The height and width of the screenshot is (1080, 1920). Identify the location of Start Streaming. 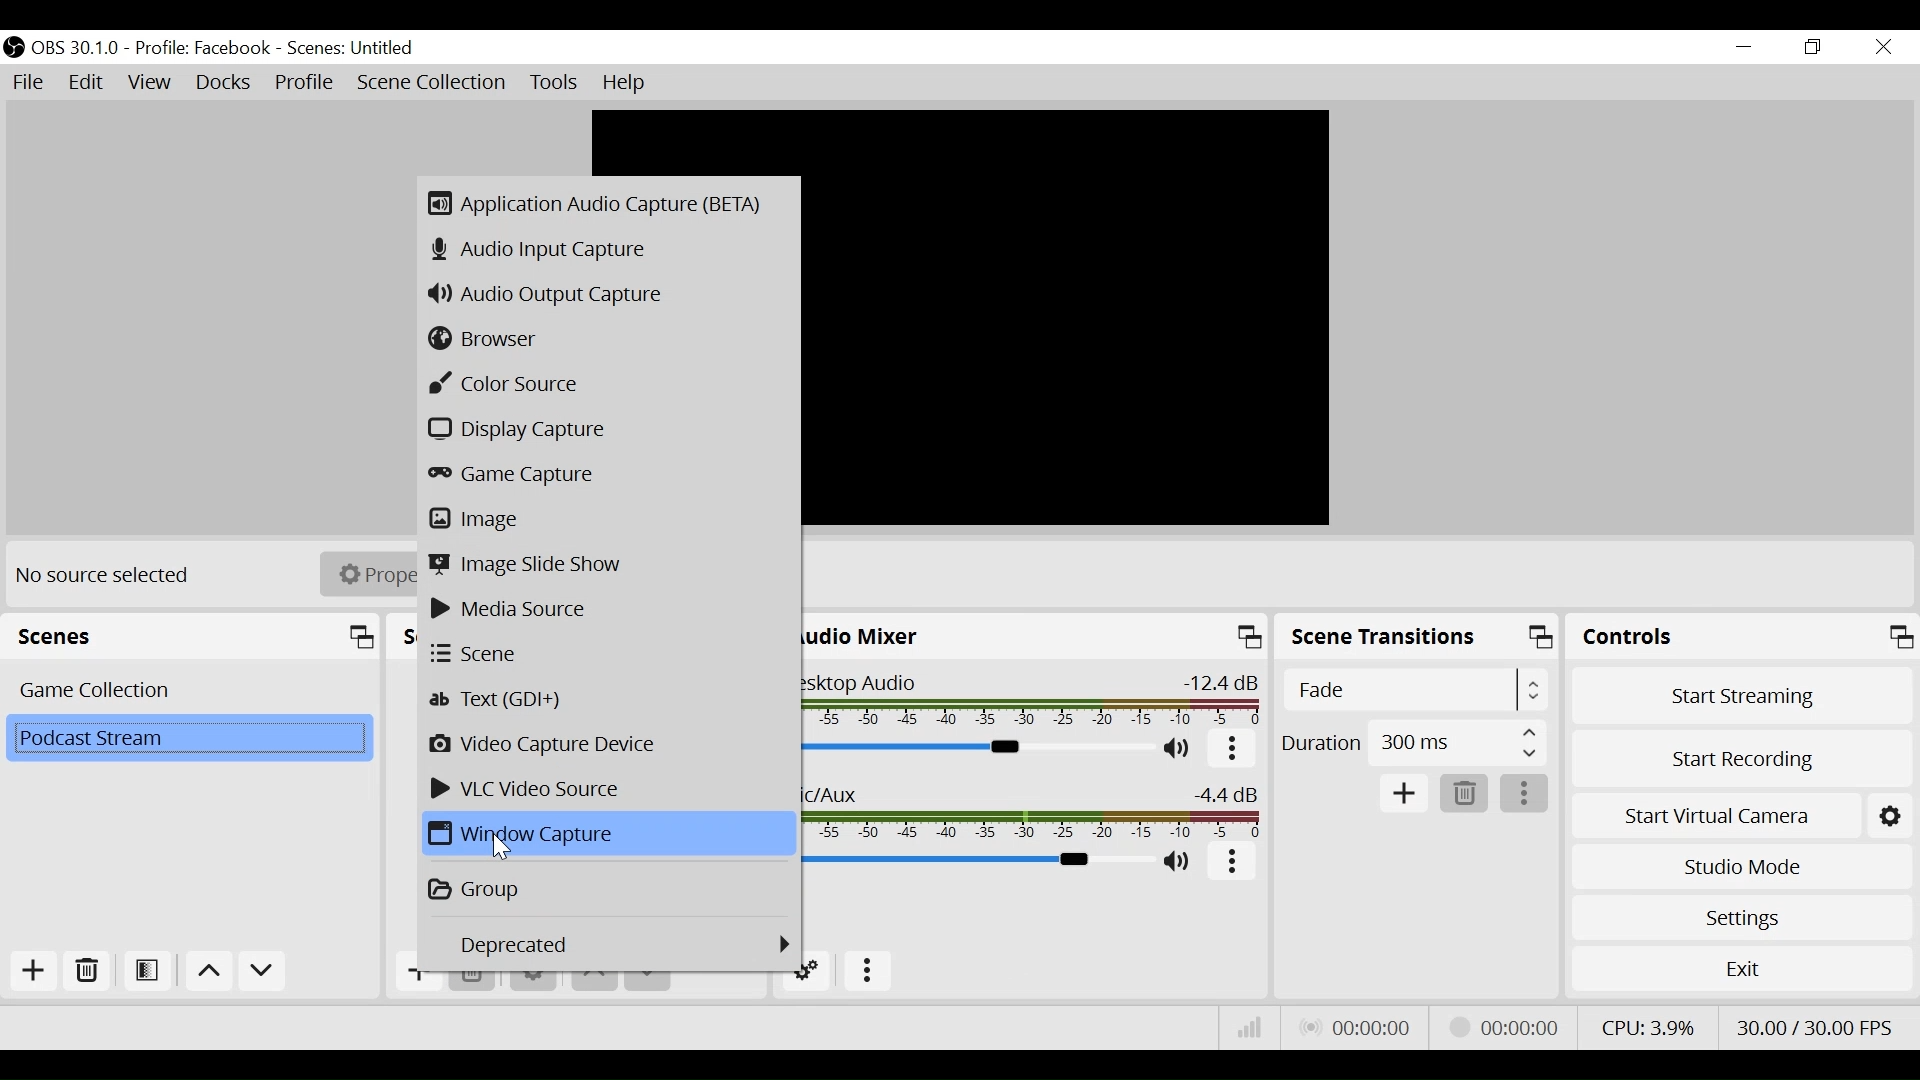
(1739, 694).